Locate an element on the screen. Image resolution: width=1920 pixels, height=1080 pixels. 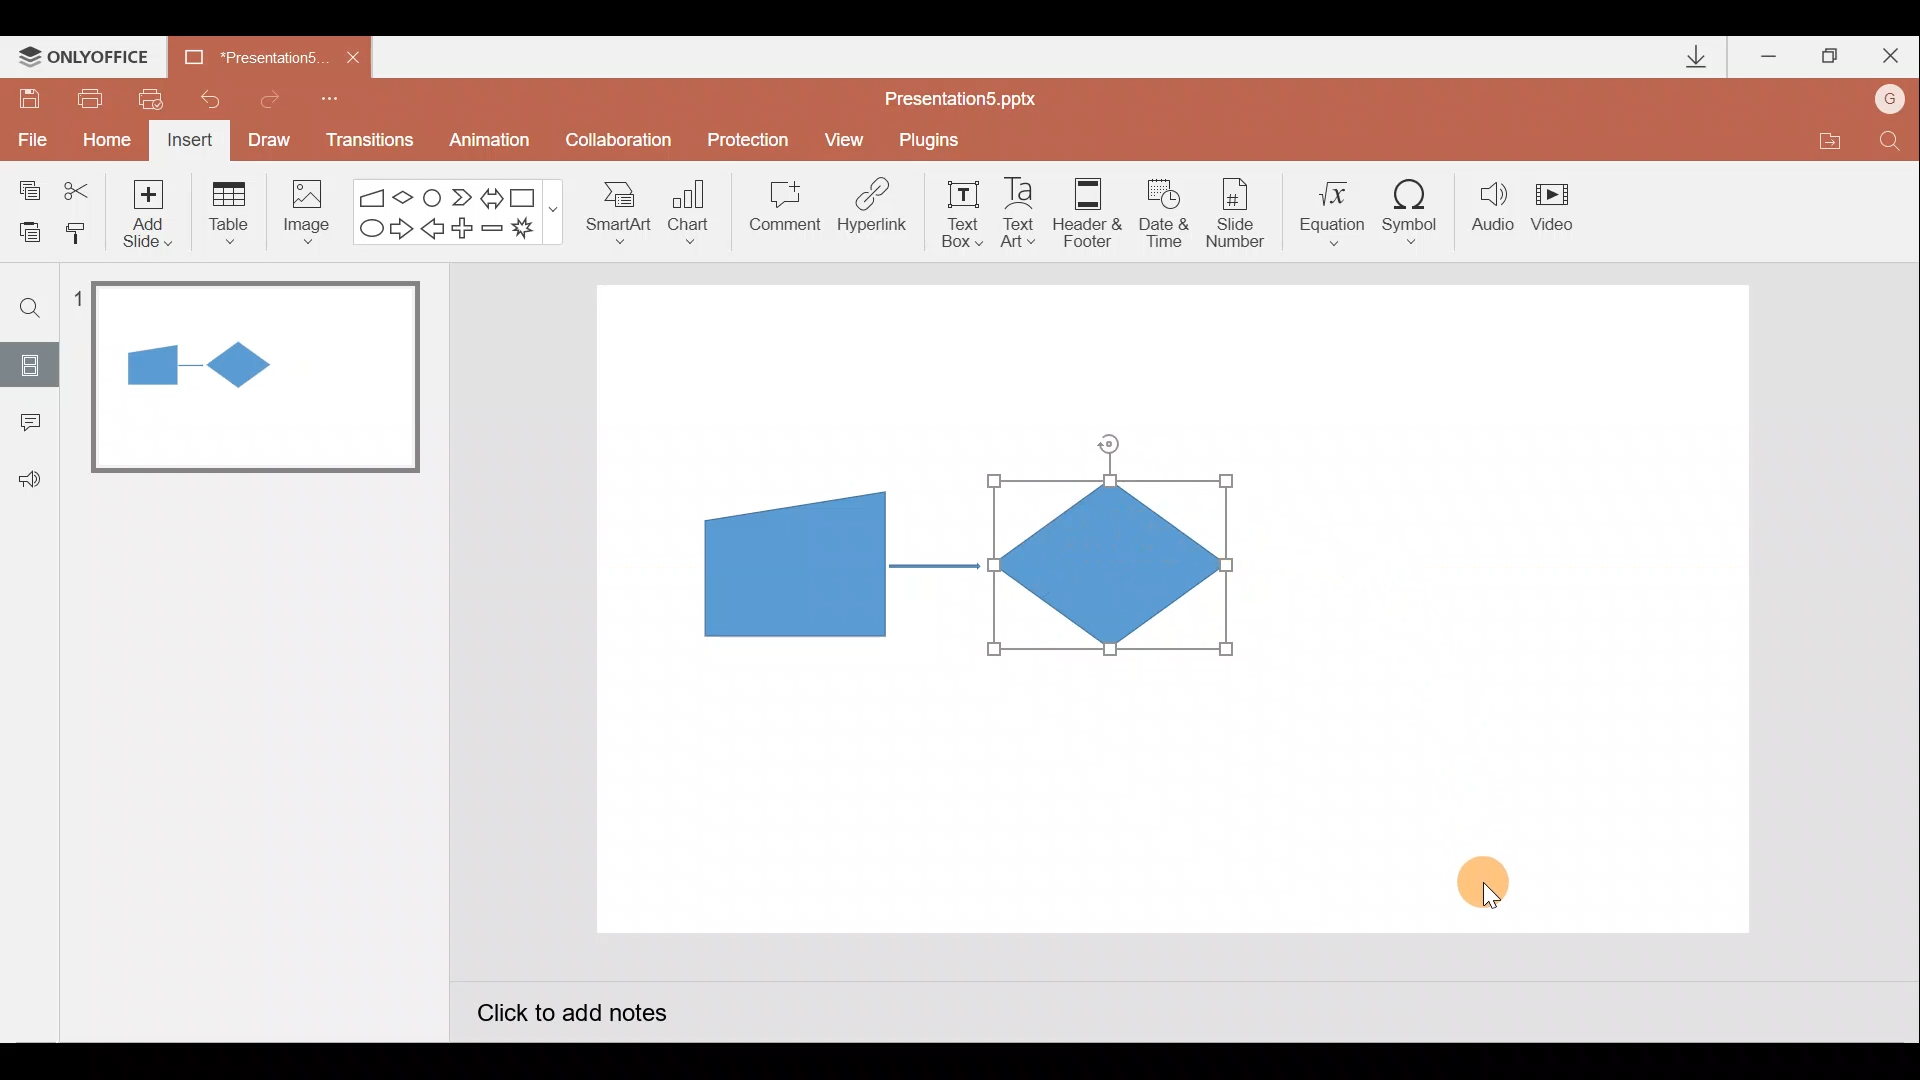
Maximize is located at coordinates (1830, 57).